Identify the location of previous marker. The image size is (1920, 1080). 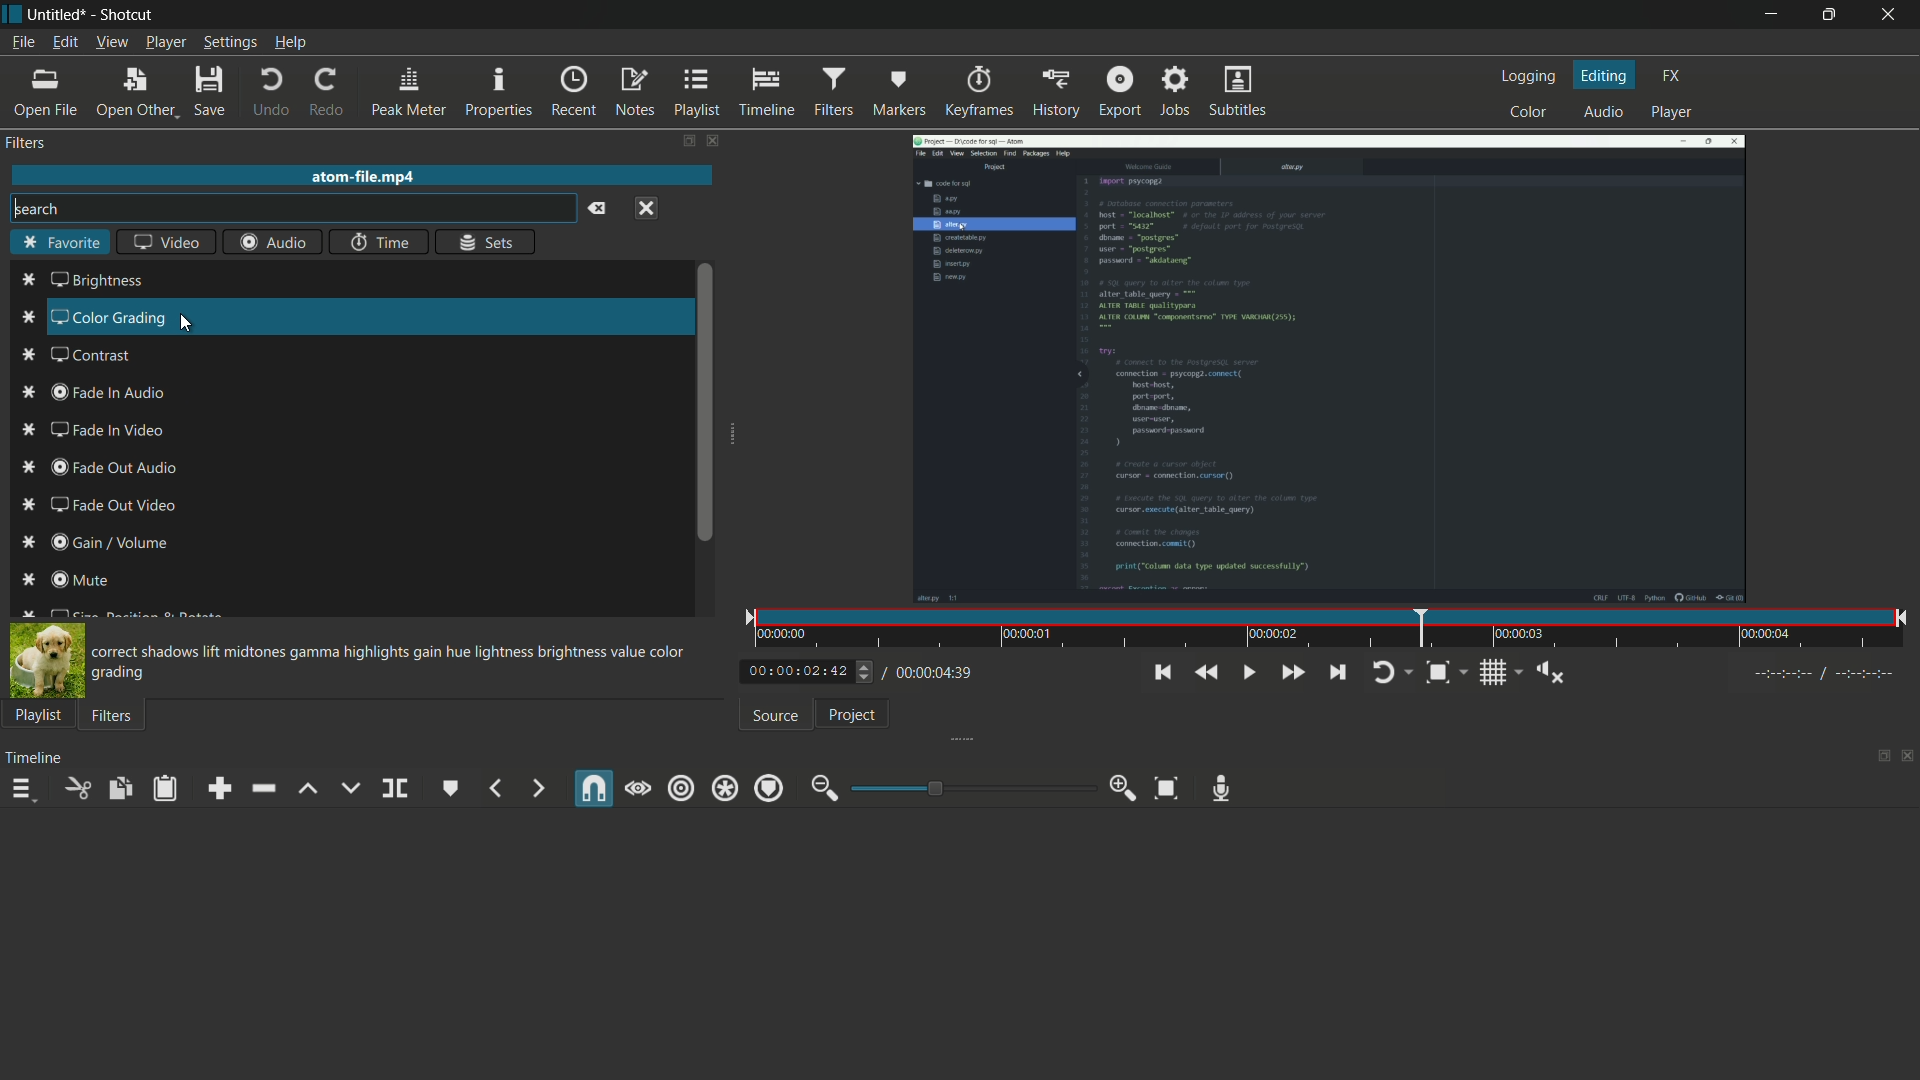
(497, 788).